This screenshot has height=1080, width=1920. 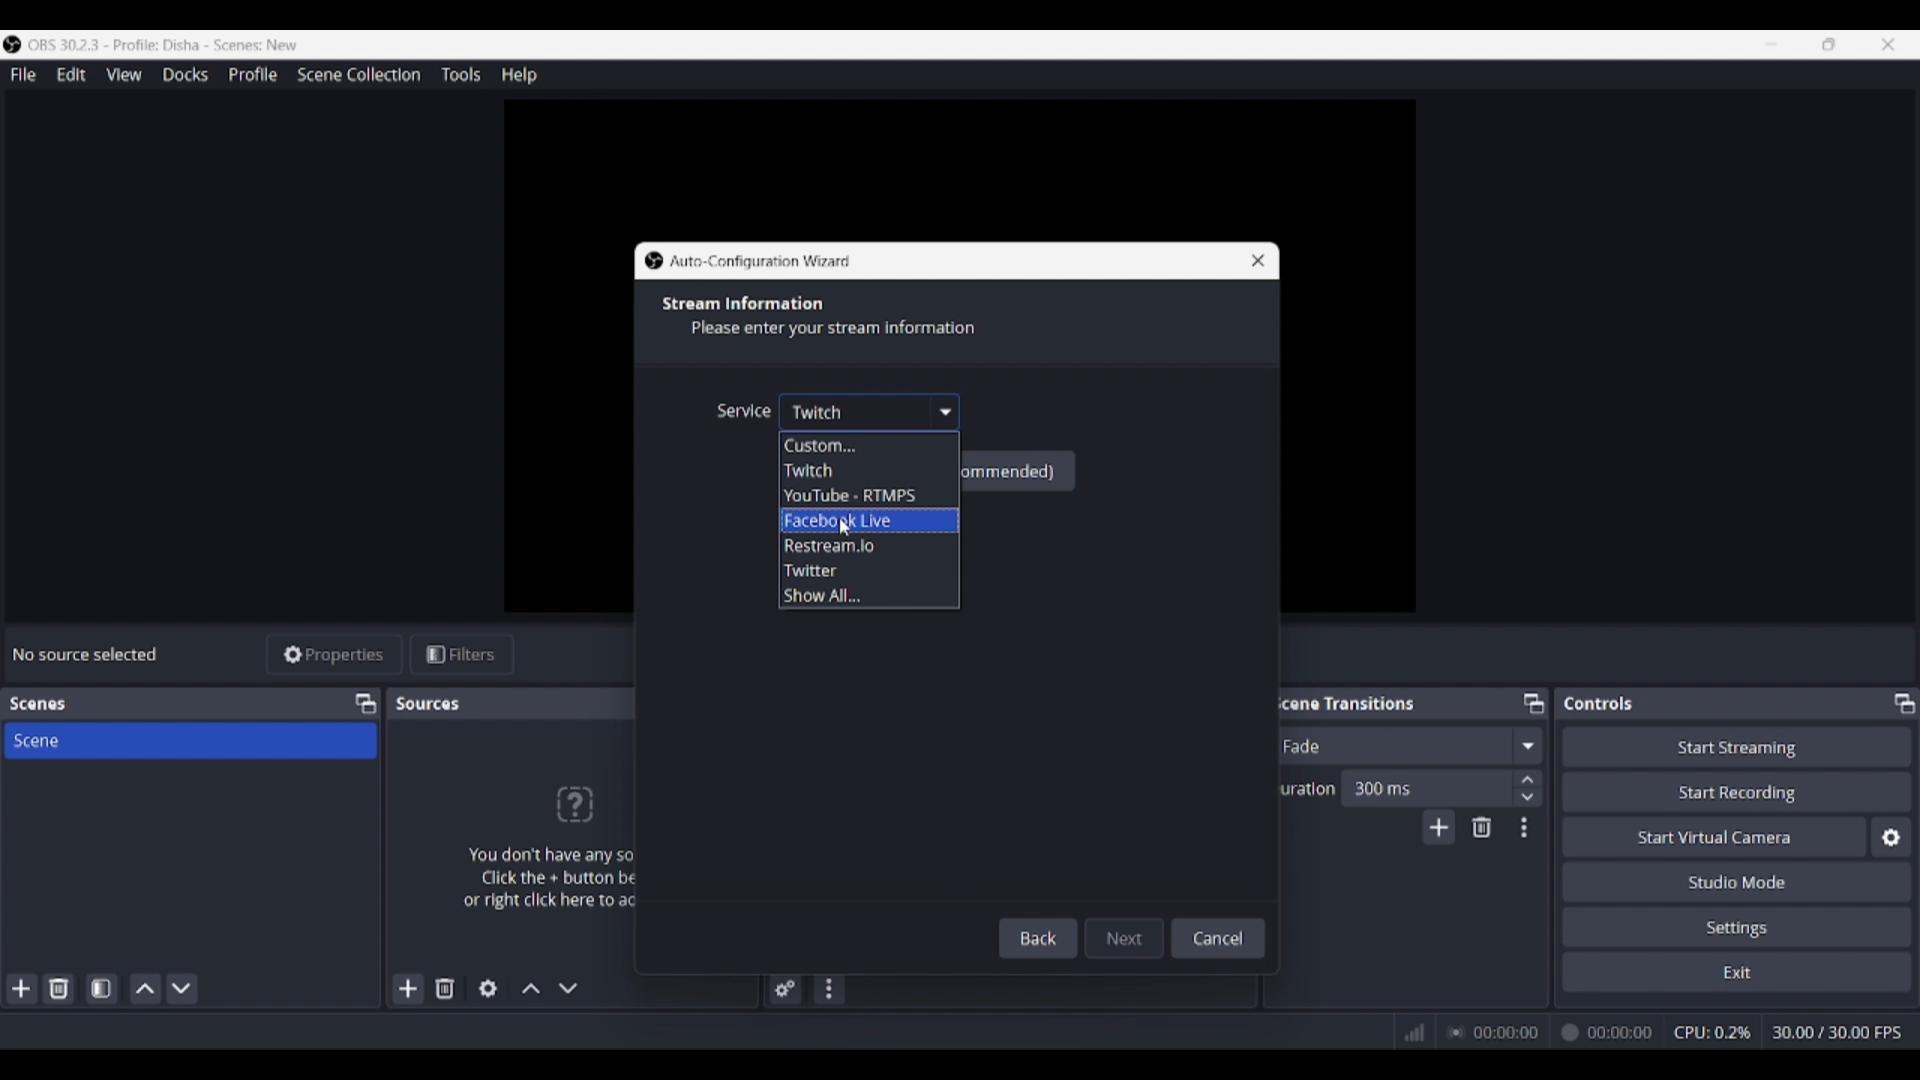 What do you see at coordinates (1888, 44) in the screenshot?
I see `Close interface` at bounding box center [1888, 44].